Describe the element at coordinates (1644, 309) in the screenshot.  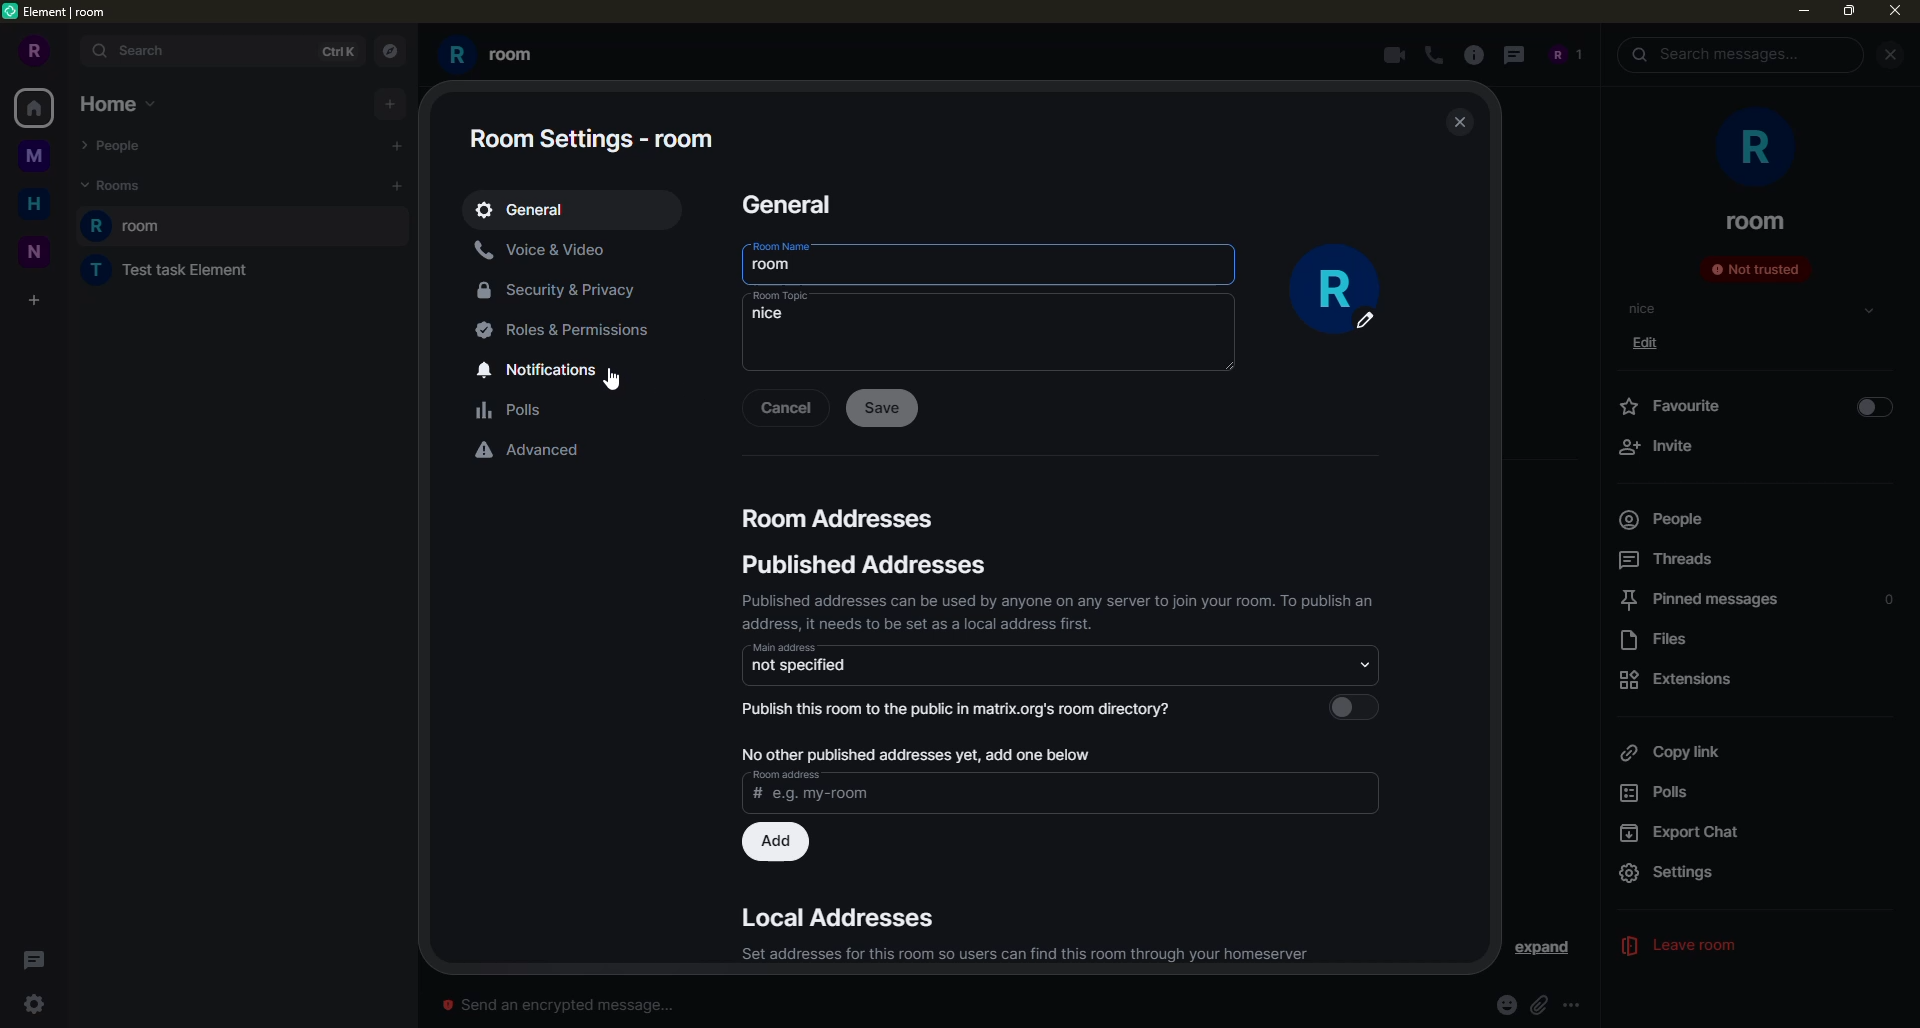
I see `topic` at that location.